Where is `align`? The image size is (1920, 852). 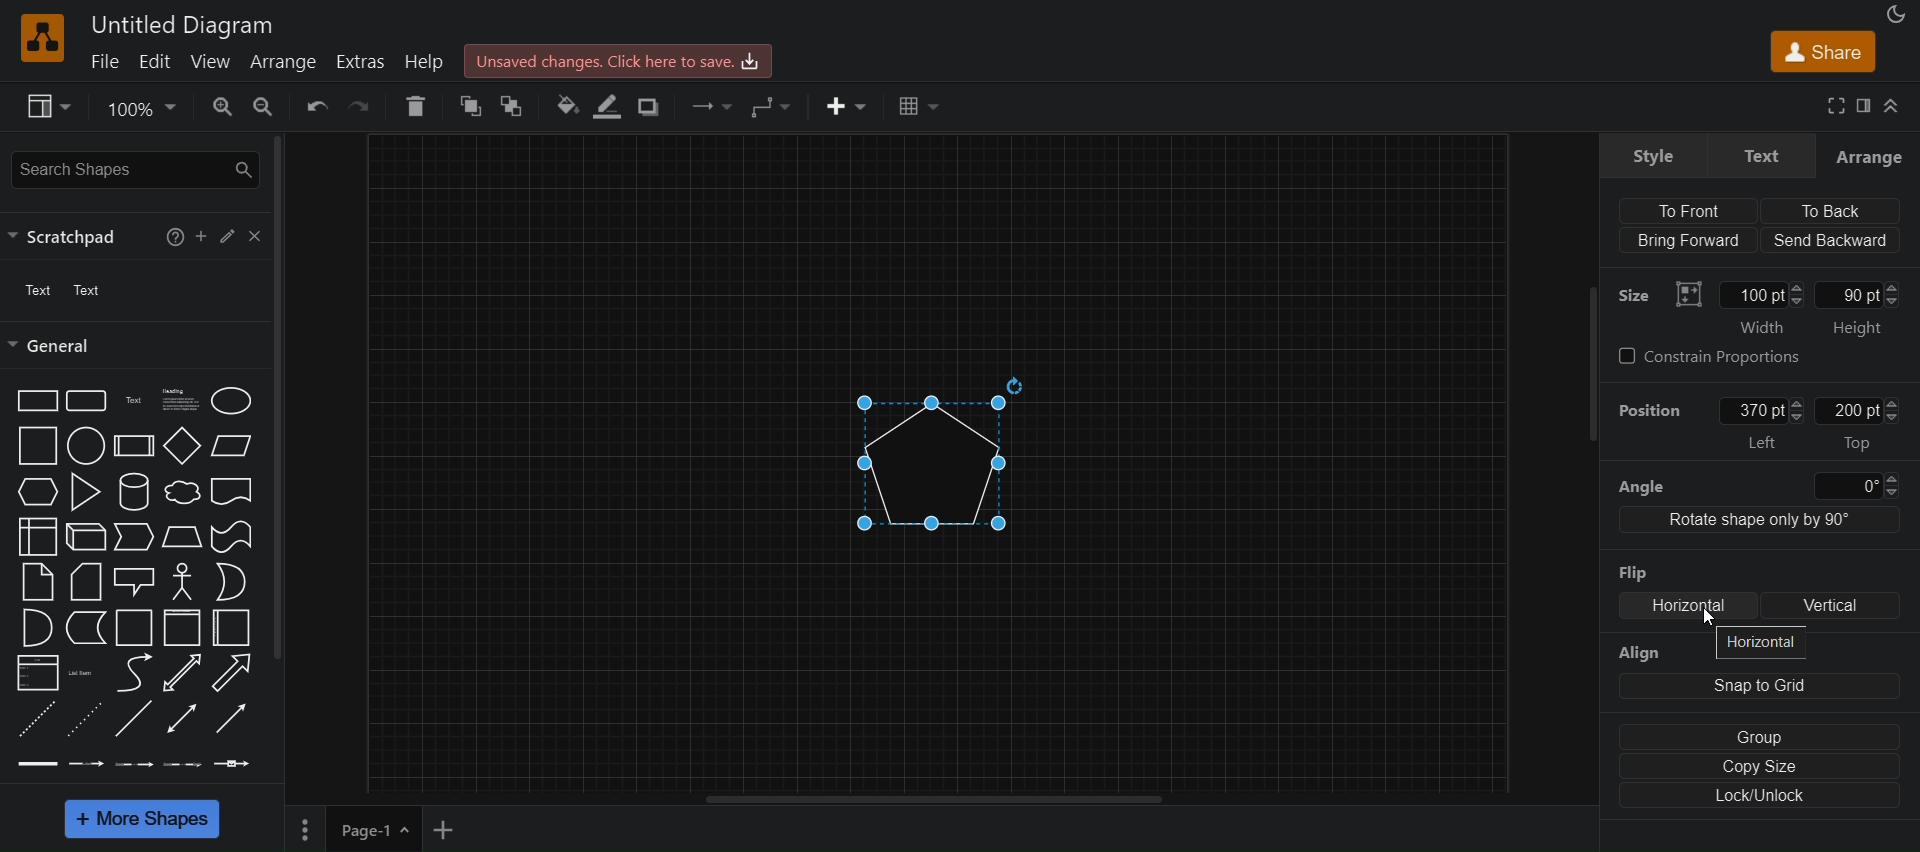
align is located at coordinates (1652, 653).